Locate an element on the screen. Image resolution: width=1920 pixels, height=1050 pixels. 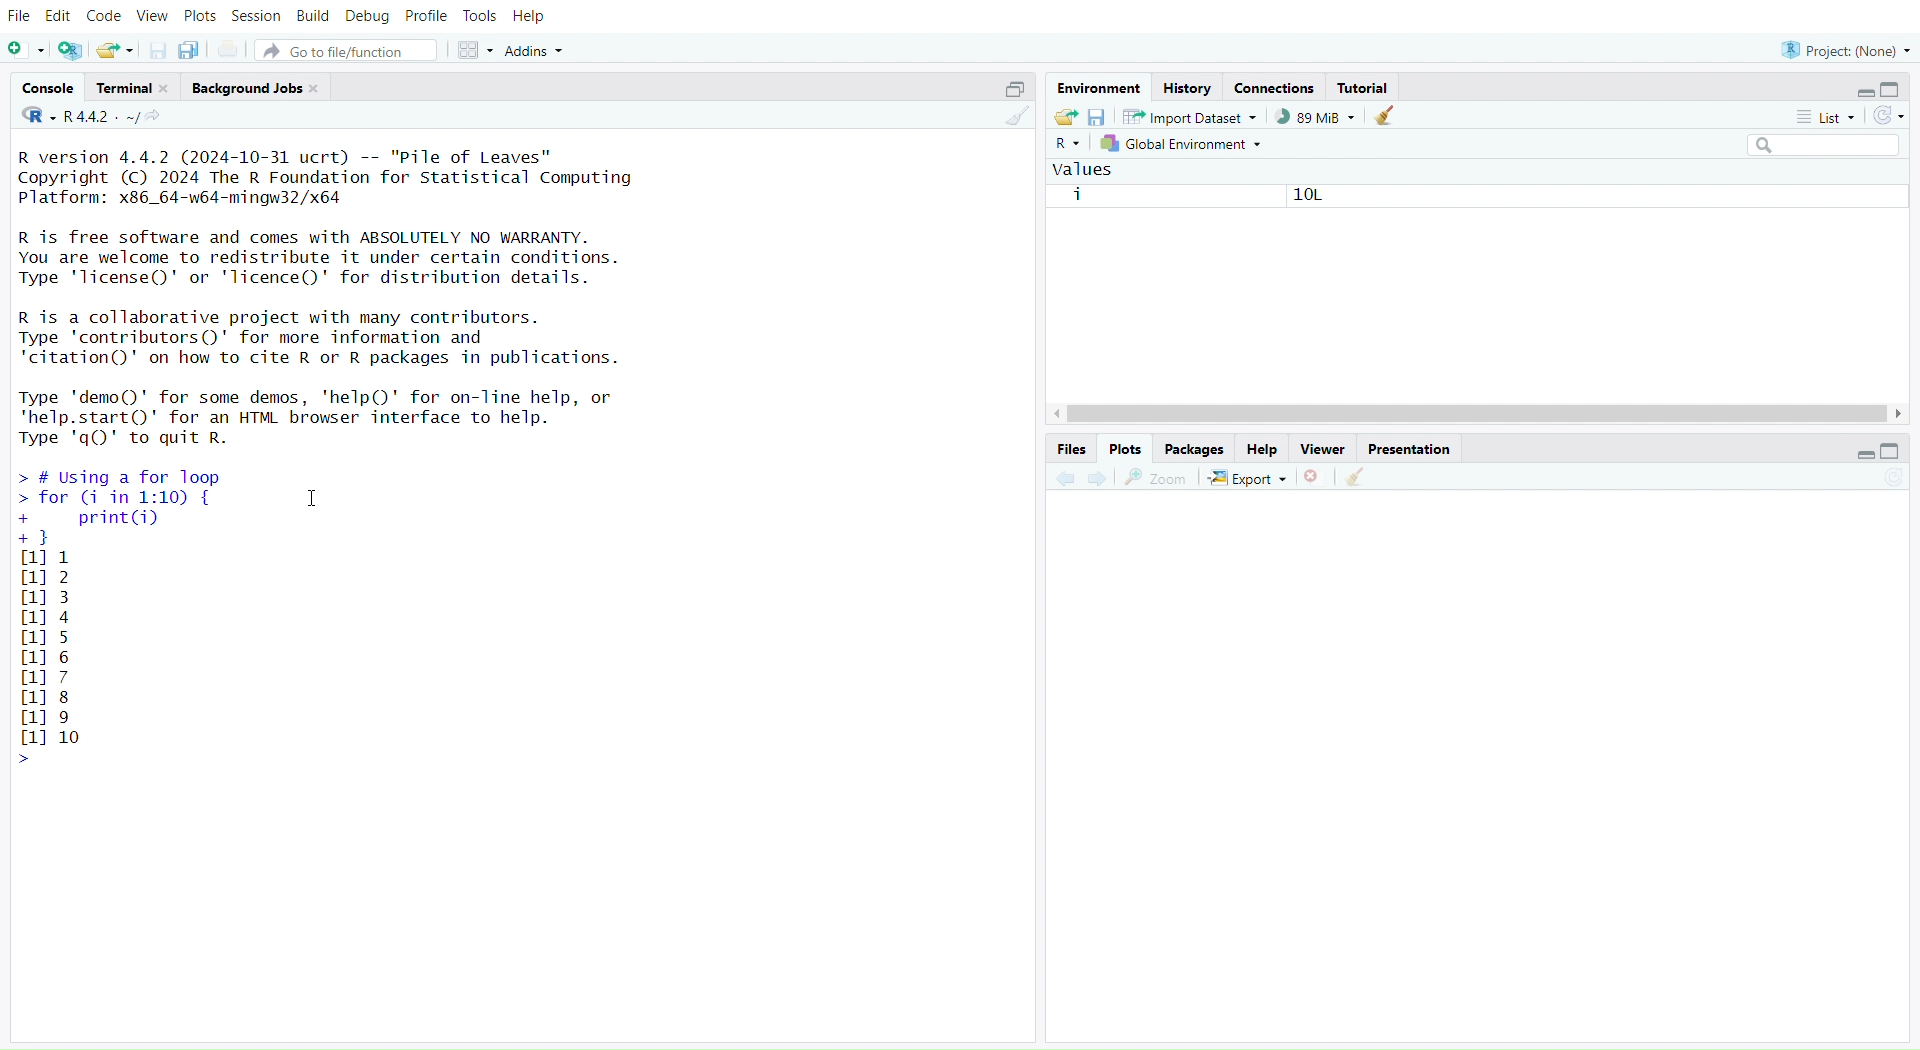
history is located at coordinates (1187, 88).